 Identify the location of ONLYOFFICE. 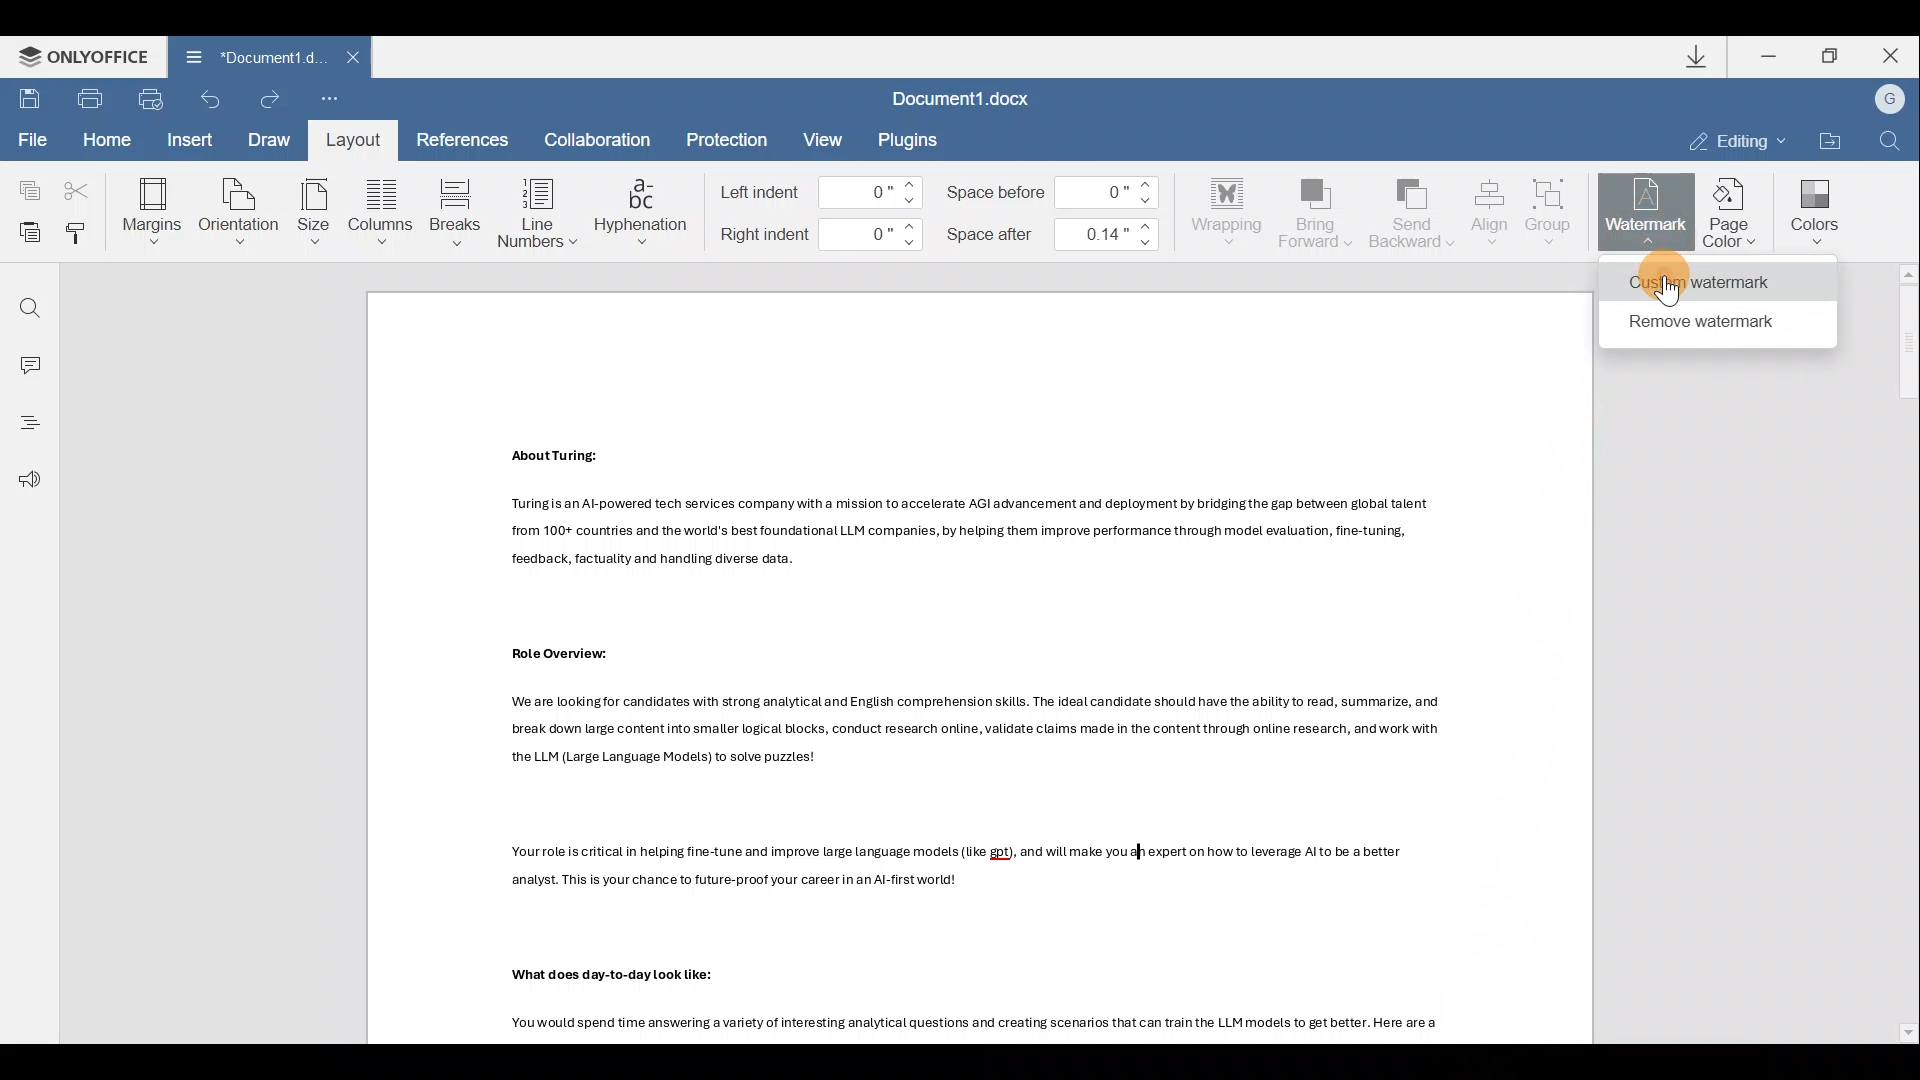
(83, 55).